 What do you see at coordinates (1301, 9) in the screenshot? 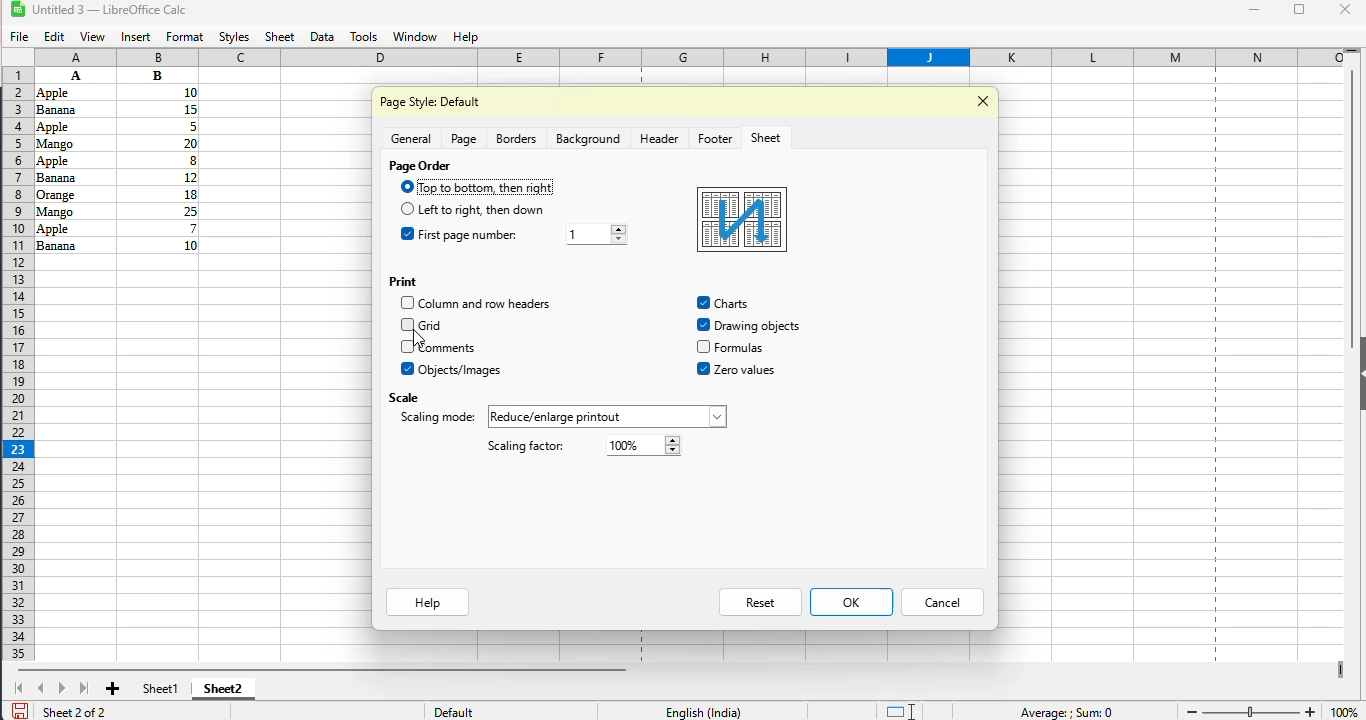
I see `maximize` at bounding box center [1301, 9].